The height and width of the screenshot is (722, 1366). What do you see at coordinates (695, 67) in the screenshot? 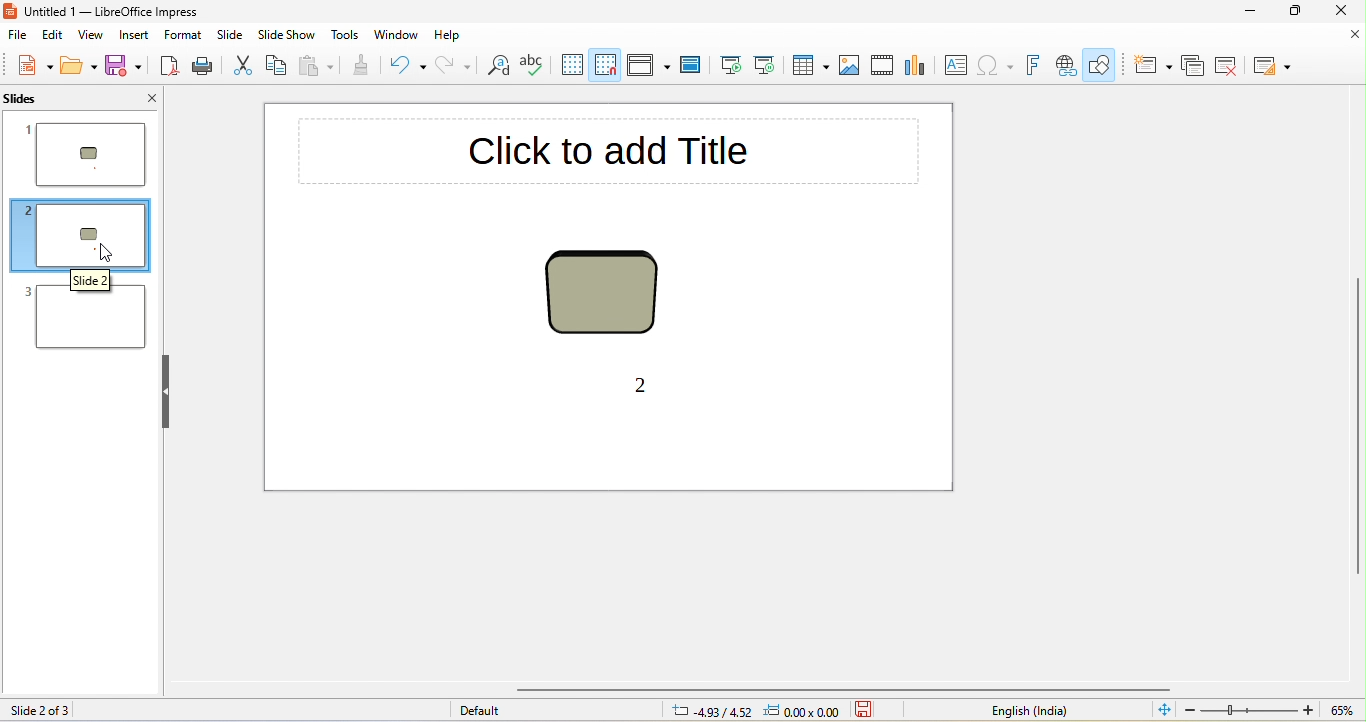
I see `master slide` at bounding box center [695, 67].